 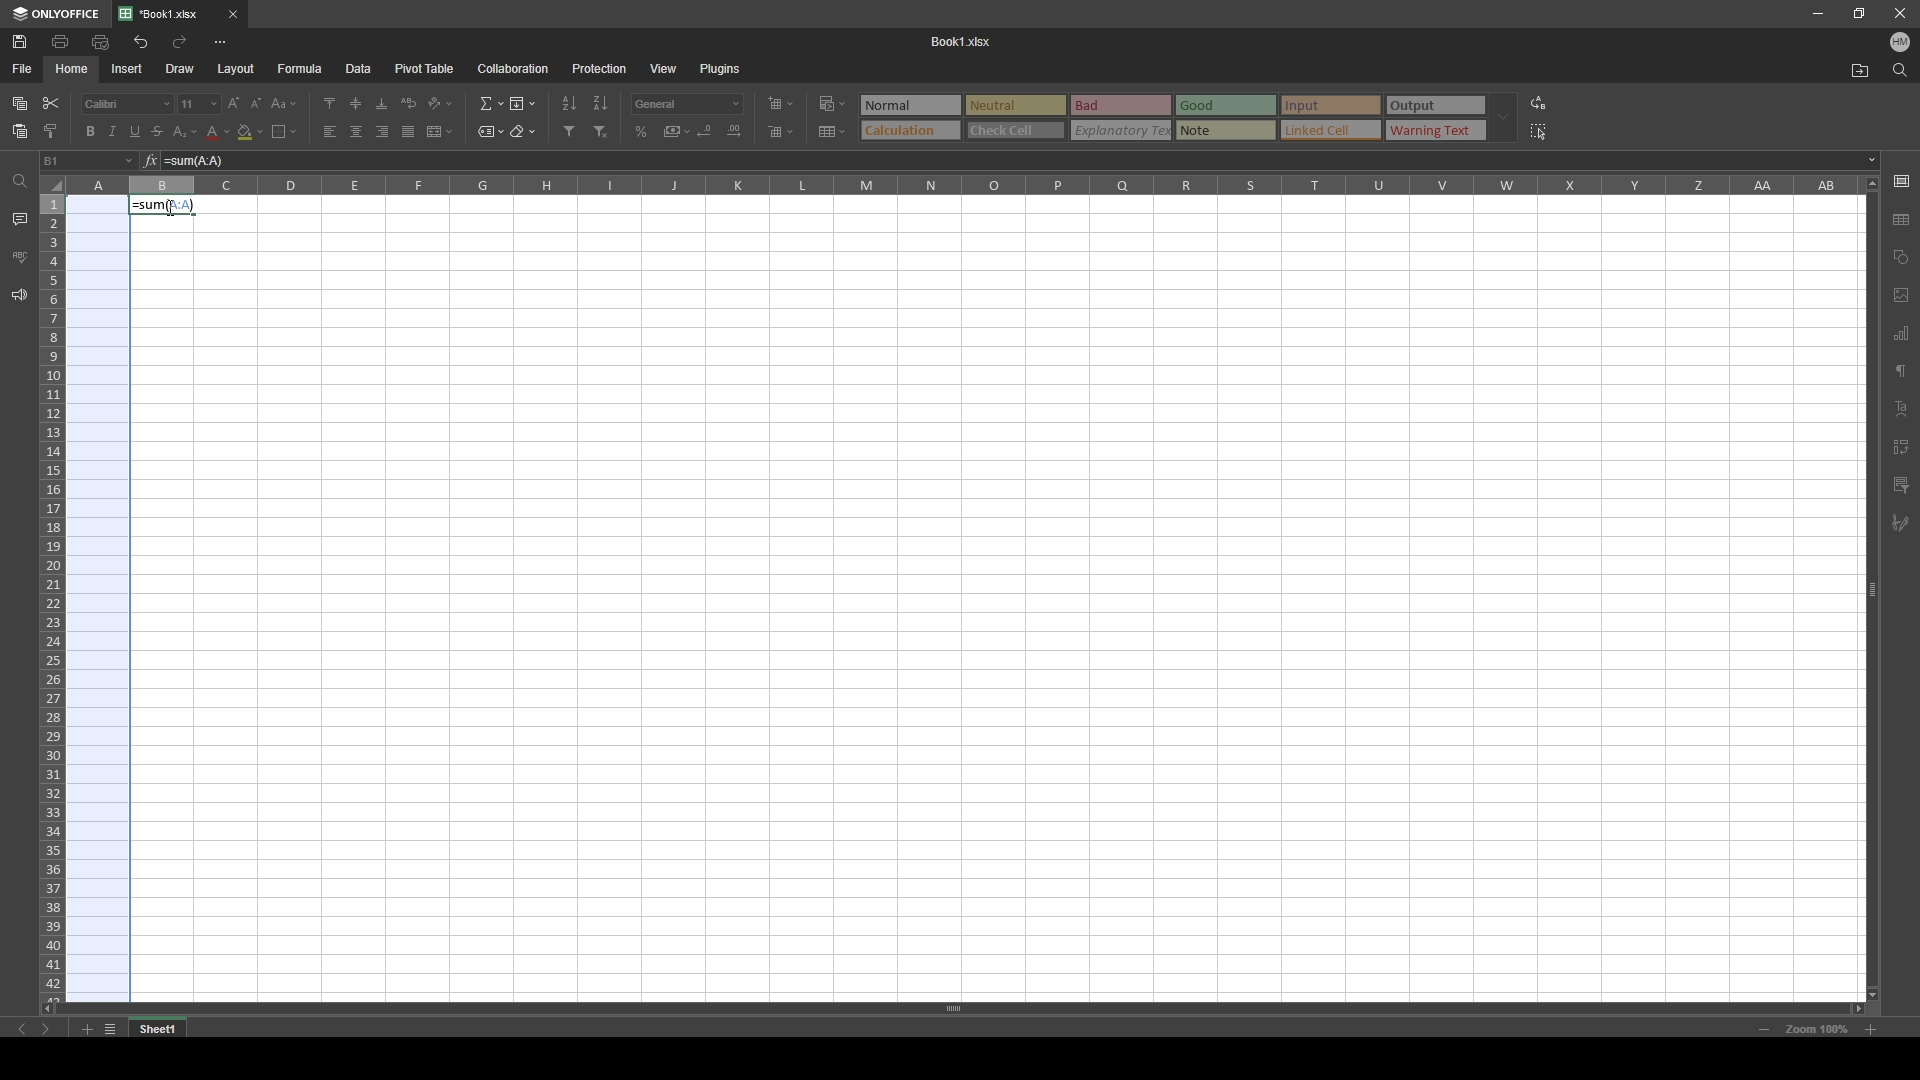 What do you see at coordinates (1227, 105) in the screenshot?
I see `Good` at bounding box center [1227, 105].